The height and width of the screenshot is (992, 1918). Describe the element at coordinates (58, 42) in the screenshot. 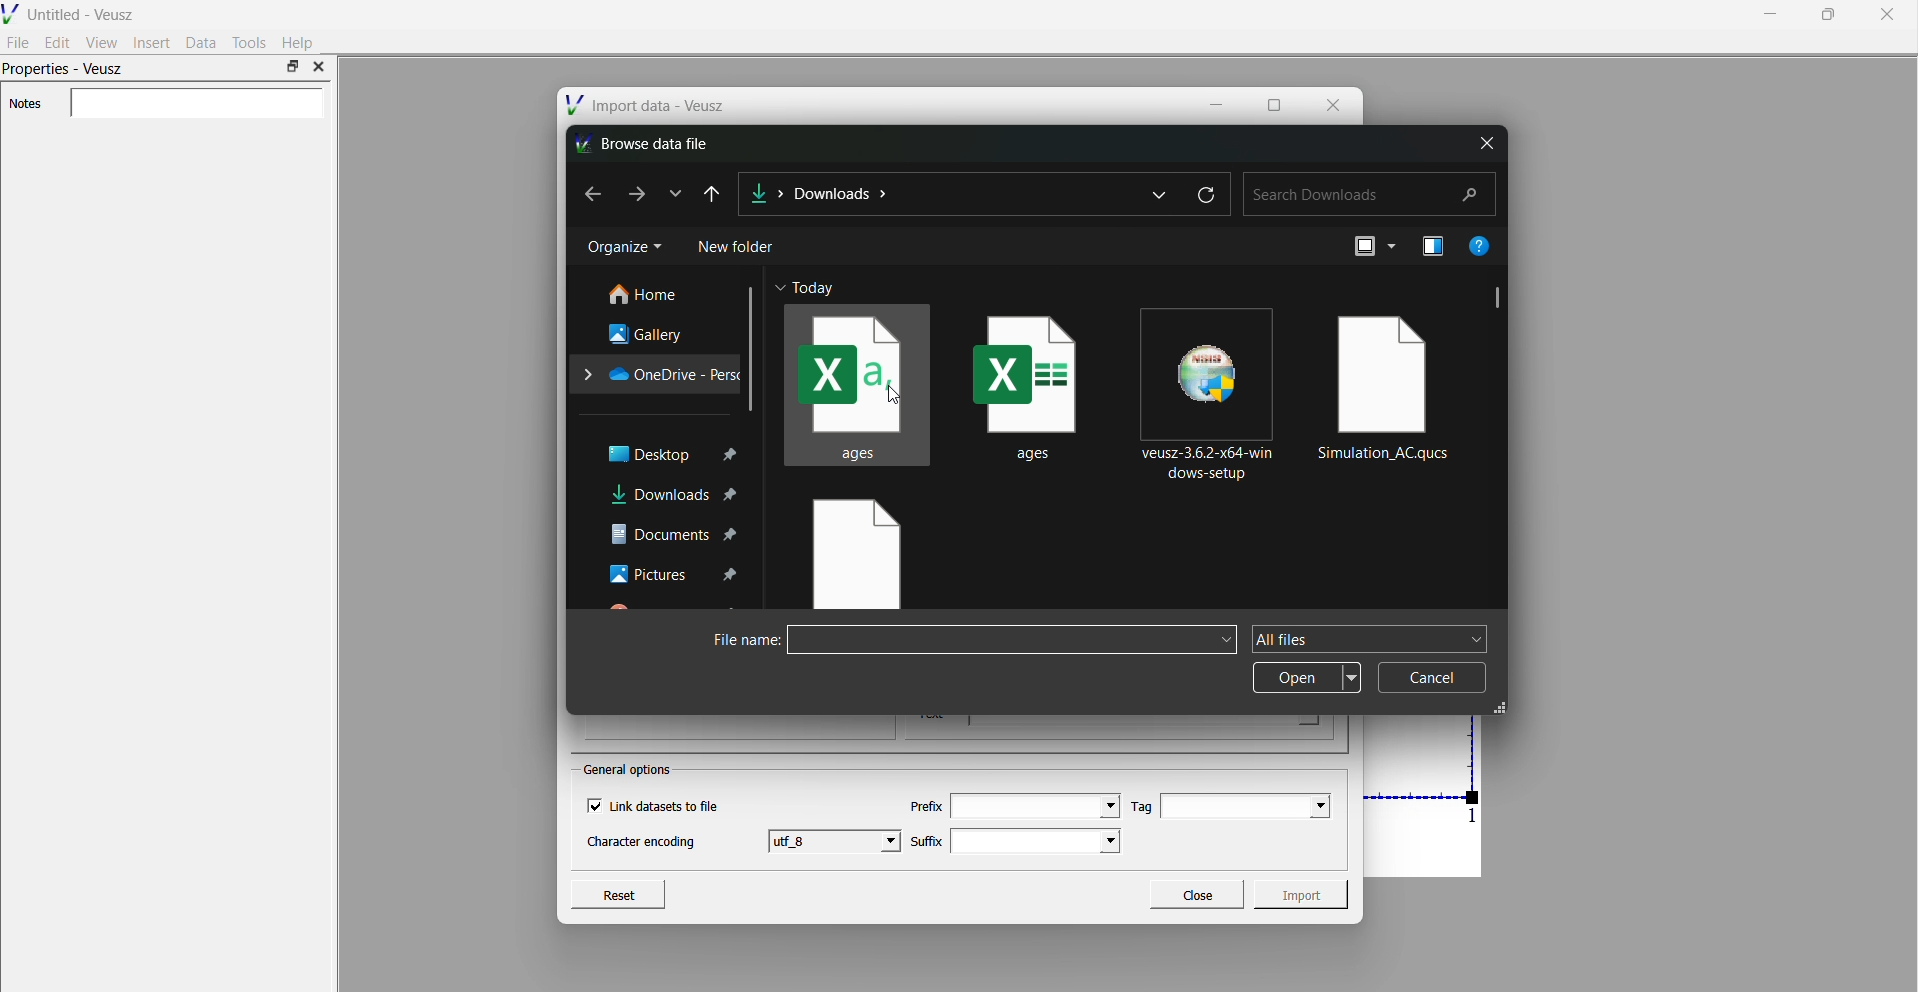

I see `Edit` at that location.